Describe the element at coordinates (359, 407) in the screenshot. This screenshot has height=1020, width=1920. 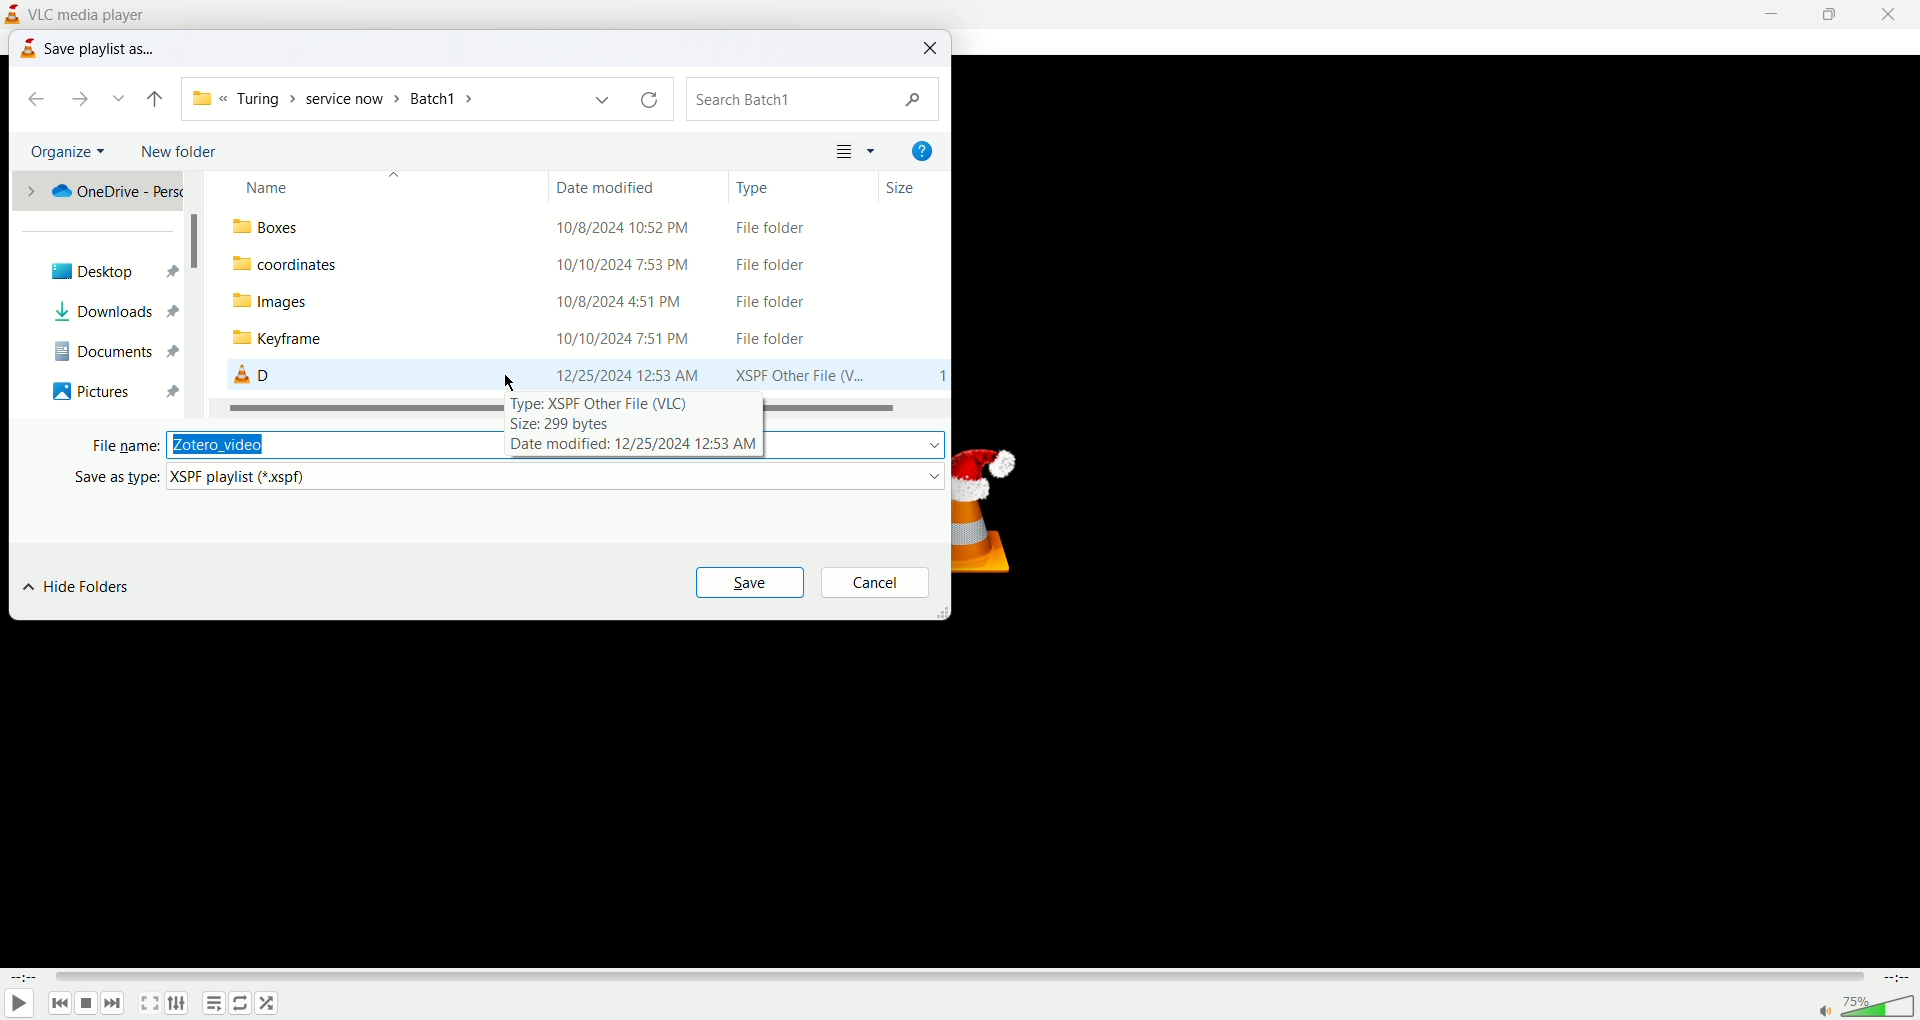
I see `horizontal scroll bar` at that location.